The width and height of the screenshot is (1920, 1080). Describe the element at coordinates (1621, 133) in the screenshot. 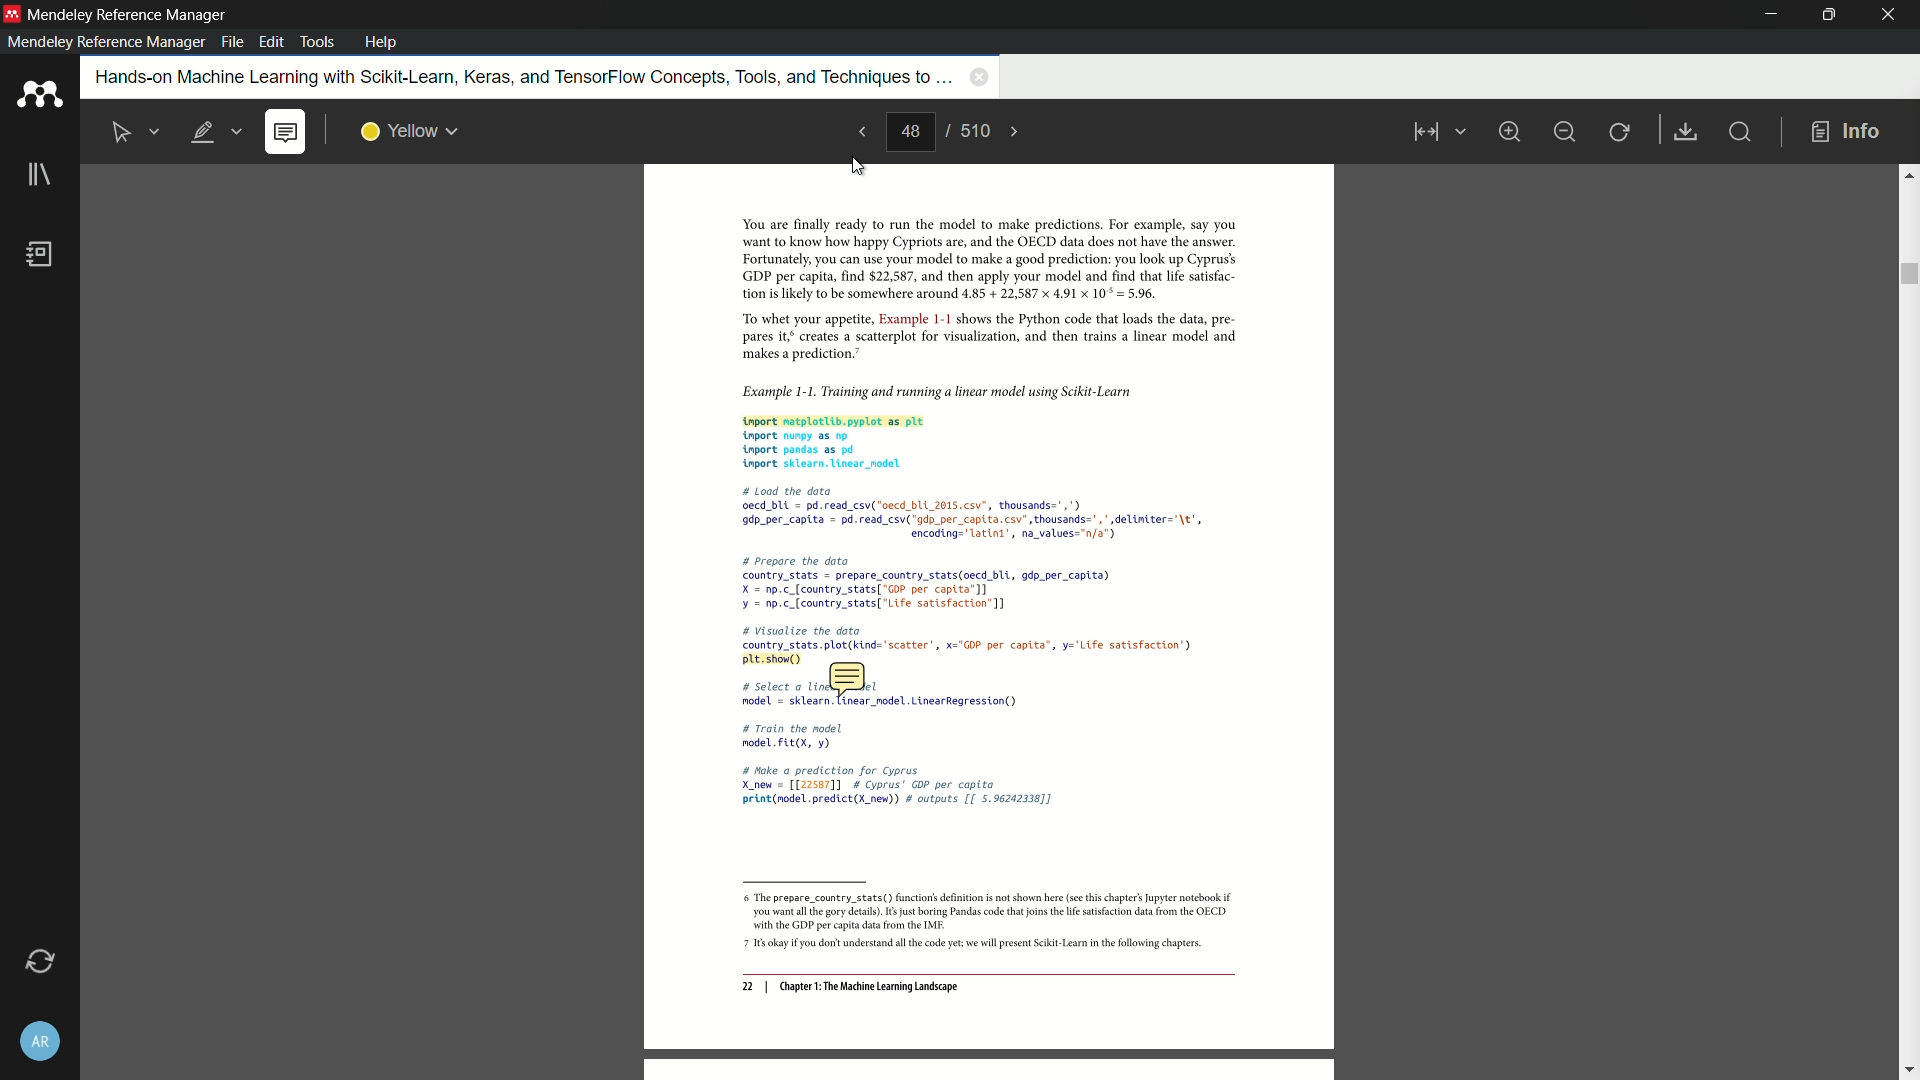

I see `rotate` at that location.